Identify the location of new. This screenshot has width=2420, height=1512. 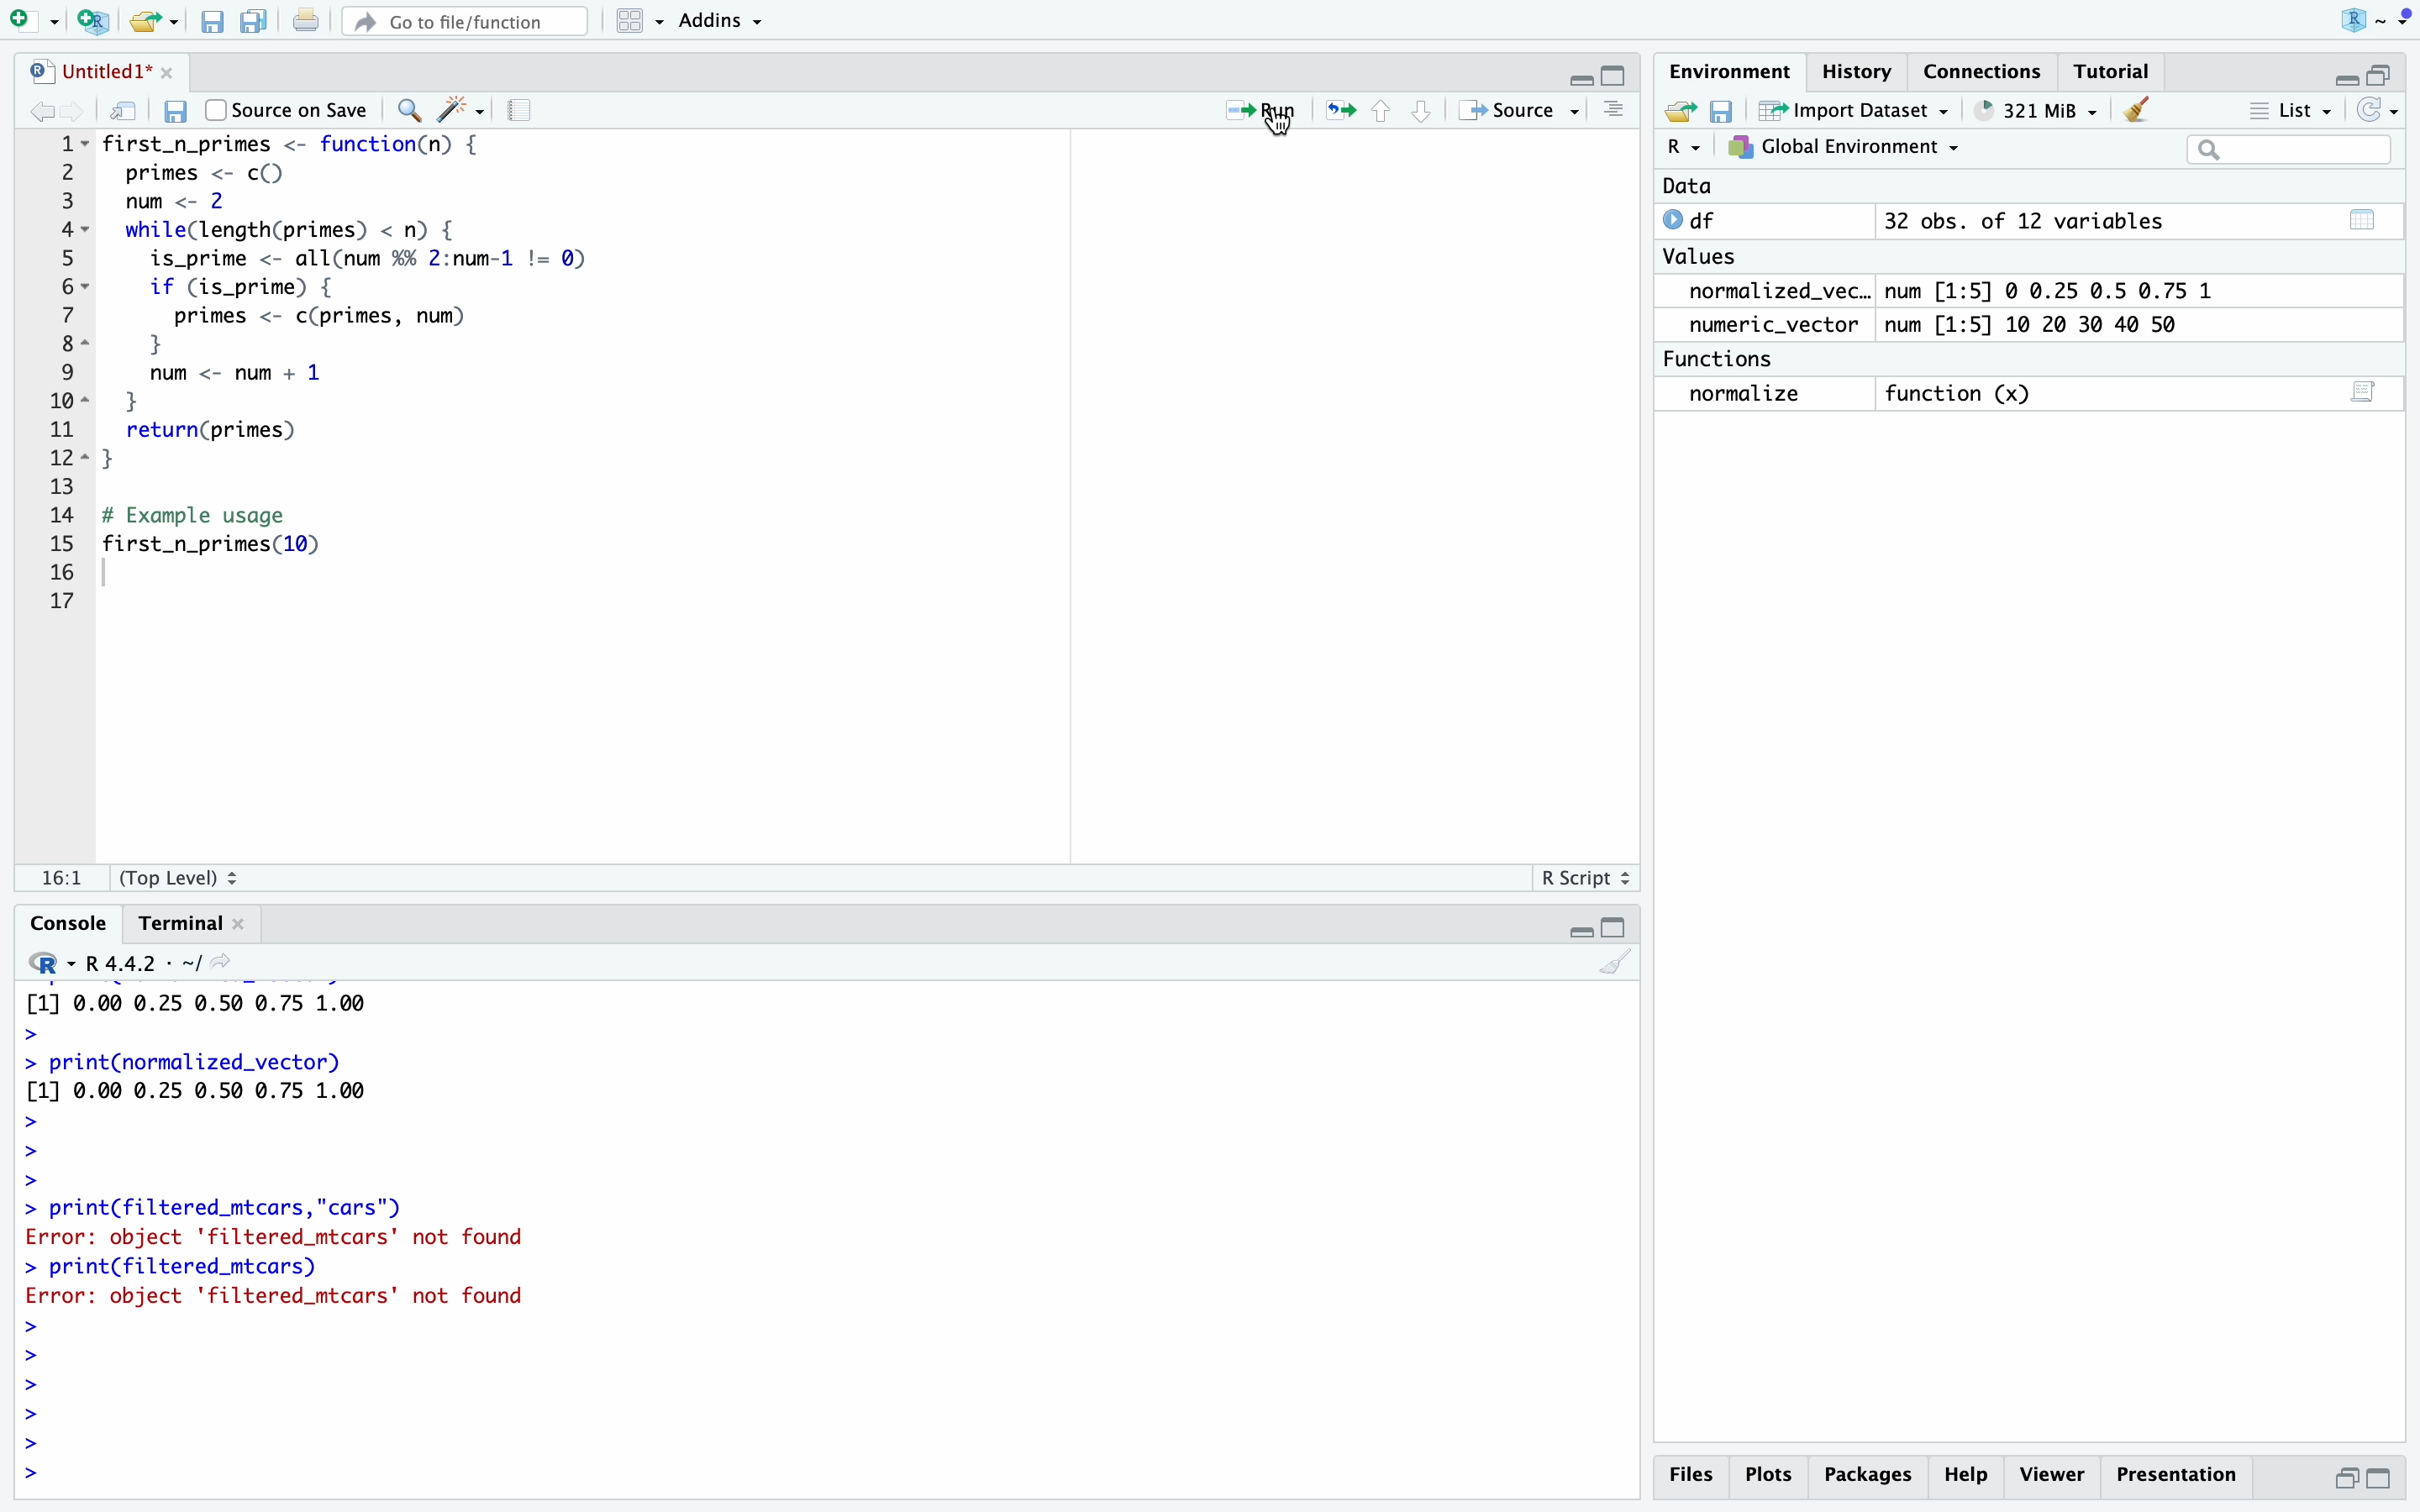
(1684, 106).